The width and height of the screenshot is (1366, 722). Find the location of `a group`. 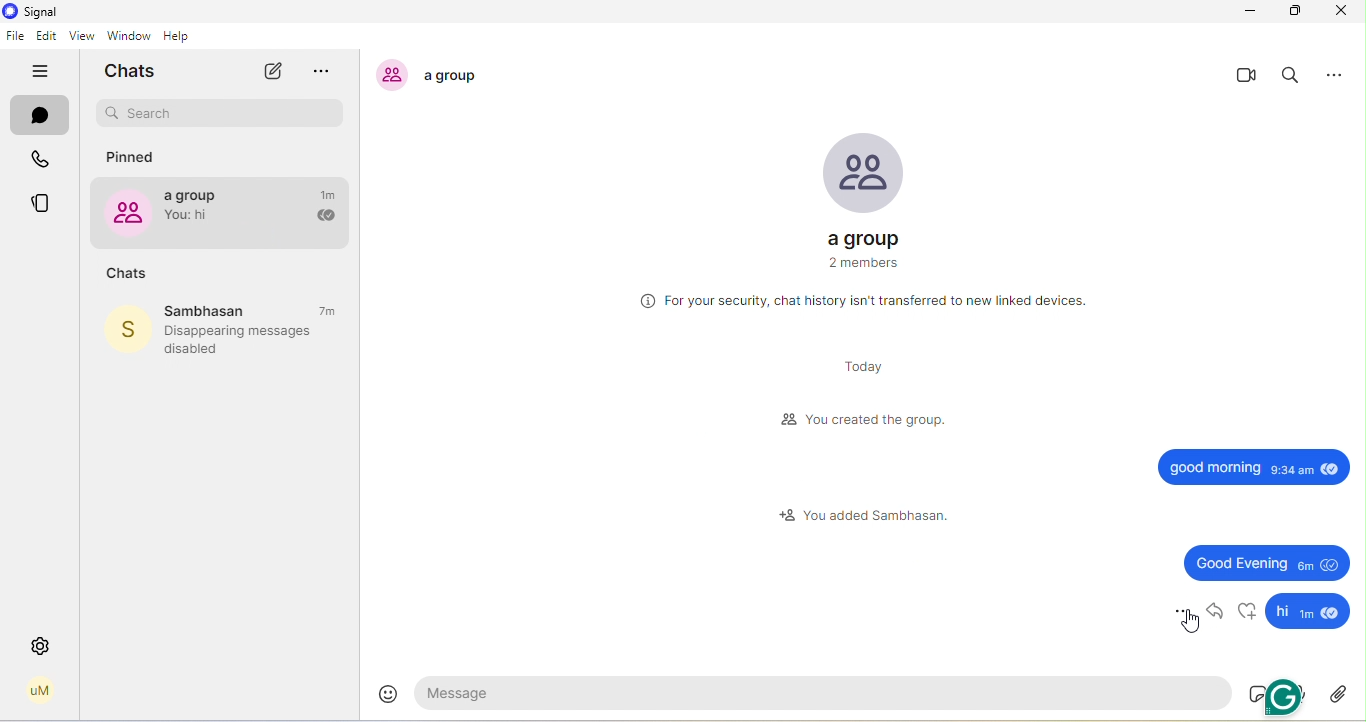

a group is located at coordinates (438, 75).